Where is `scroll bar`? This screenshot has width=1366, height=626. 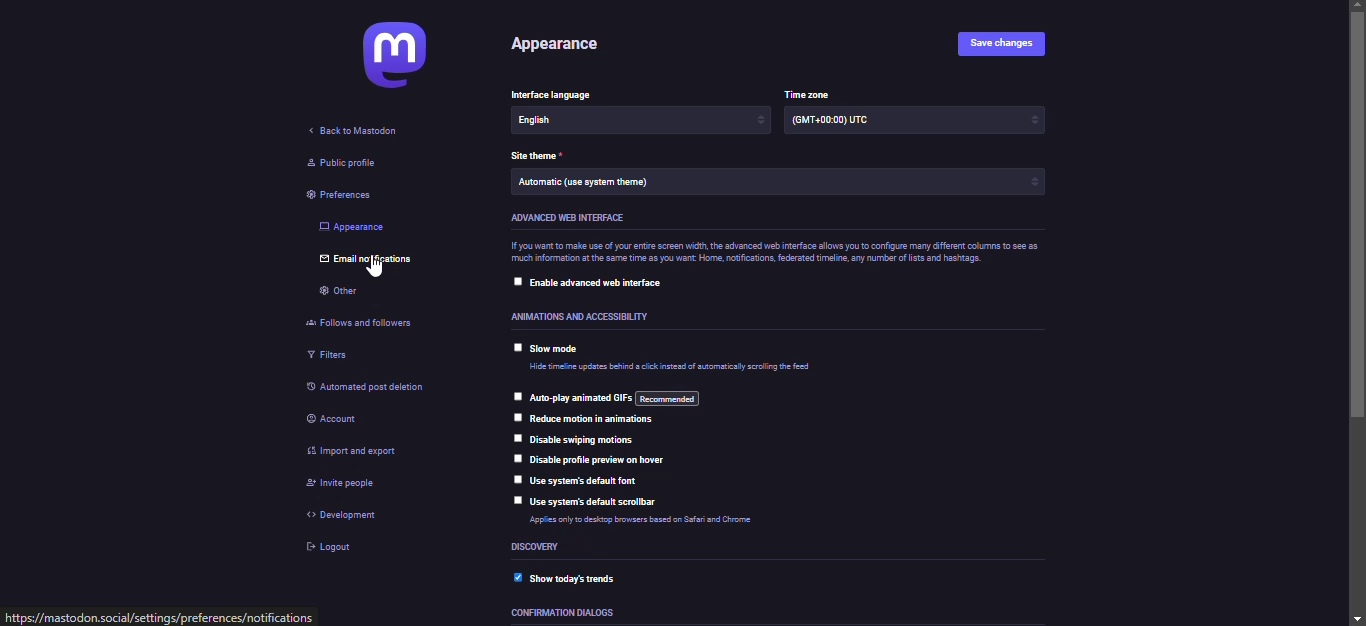
scroll bar is located at coordinates (1358, 312).